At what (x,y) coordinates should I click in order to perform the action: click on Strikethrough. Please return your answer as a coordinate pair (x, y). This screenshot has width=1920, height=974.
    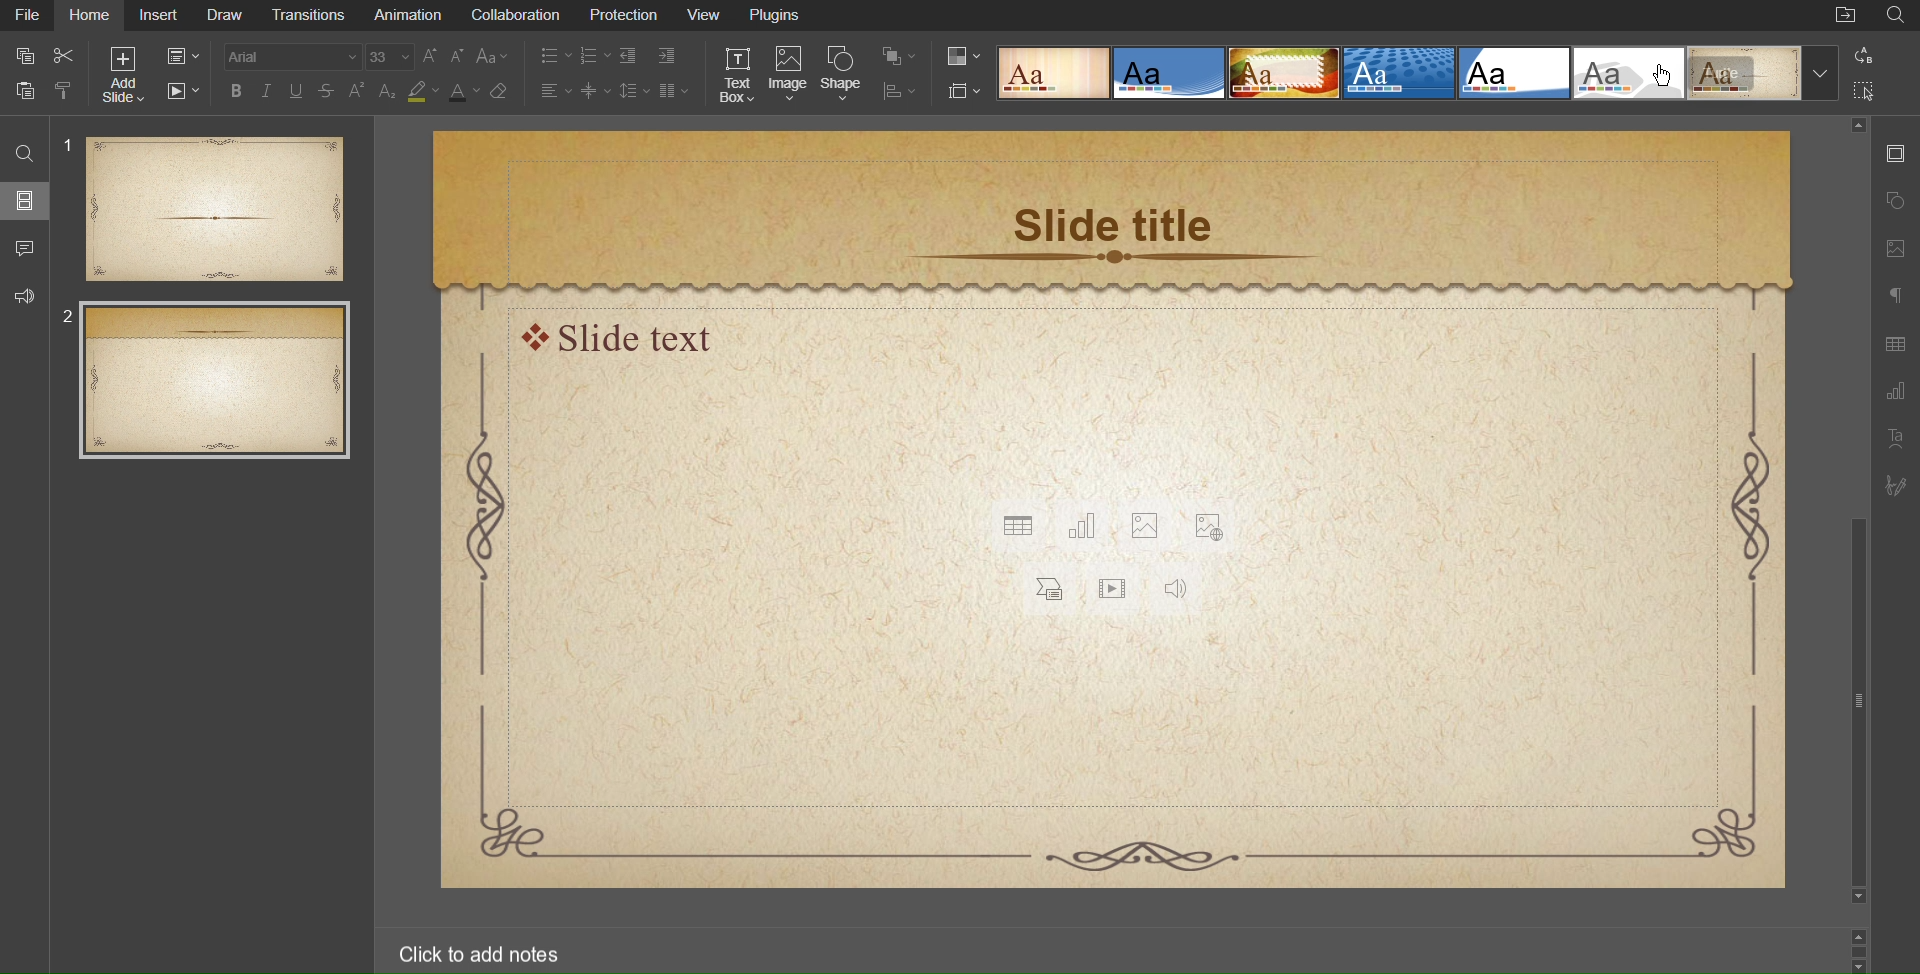
    Looking at the image, I should click on (328, 92).